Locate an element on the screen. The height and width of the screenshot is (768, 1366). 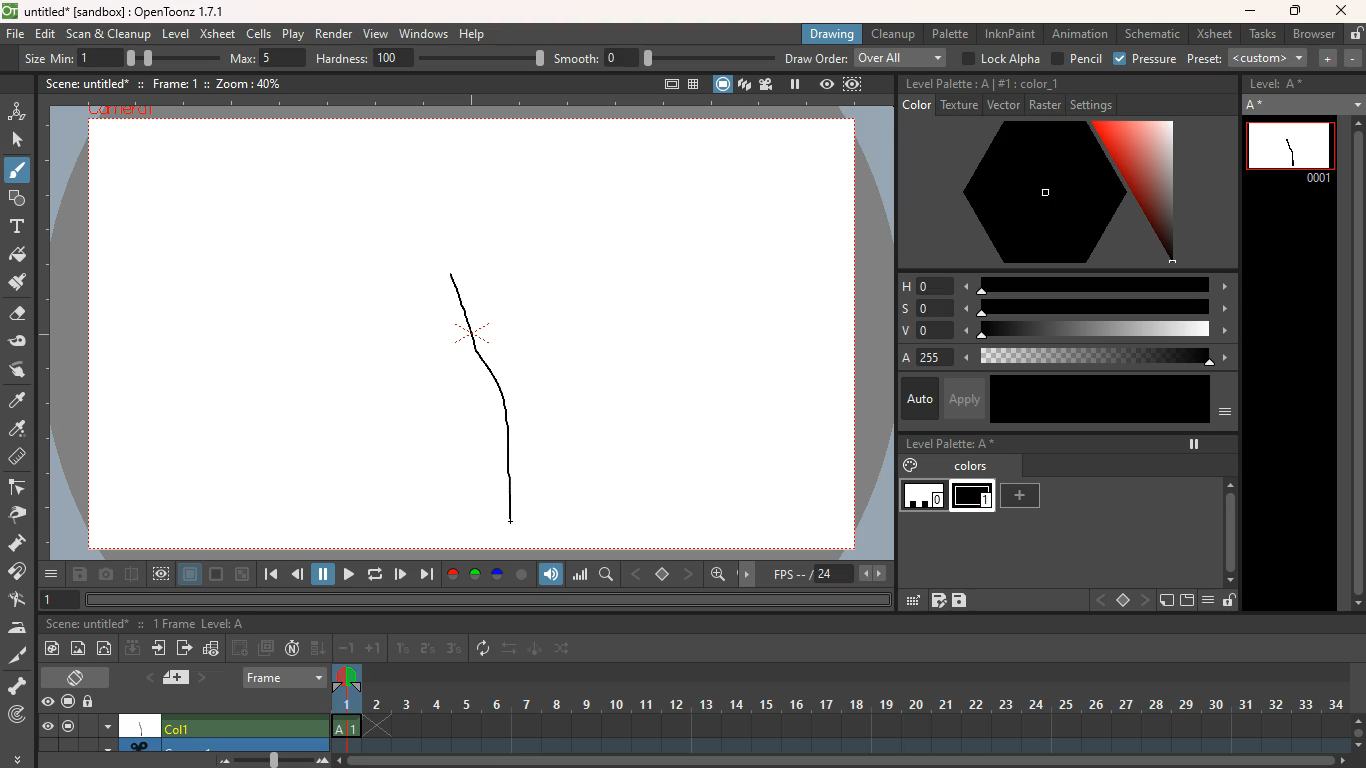
save is located at coordinates (79, 576).